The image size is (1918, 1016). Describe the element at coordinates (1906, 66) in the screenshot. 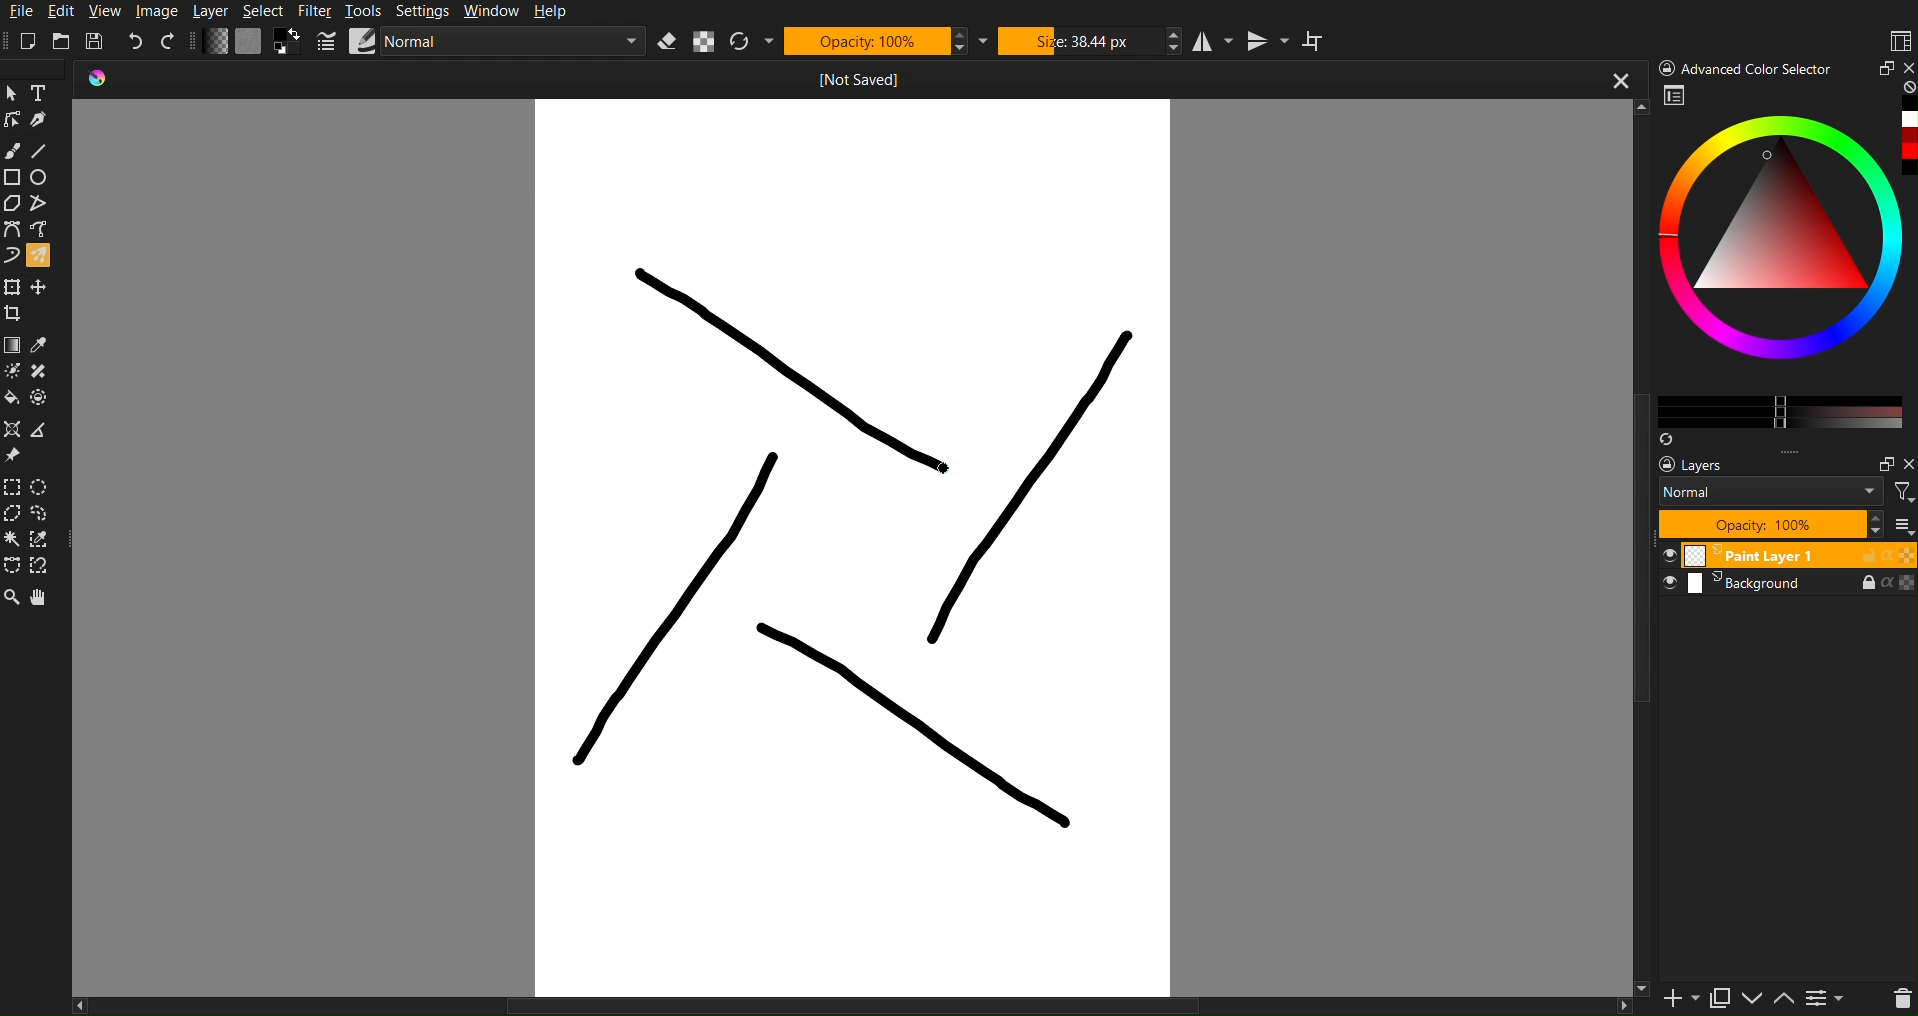

I see `close` at that location.